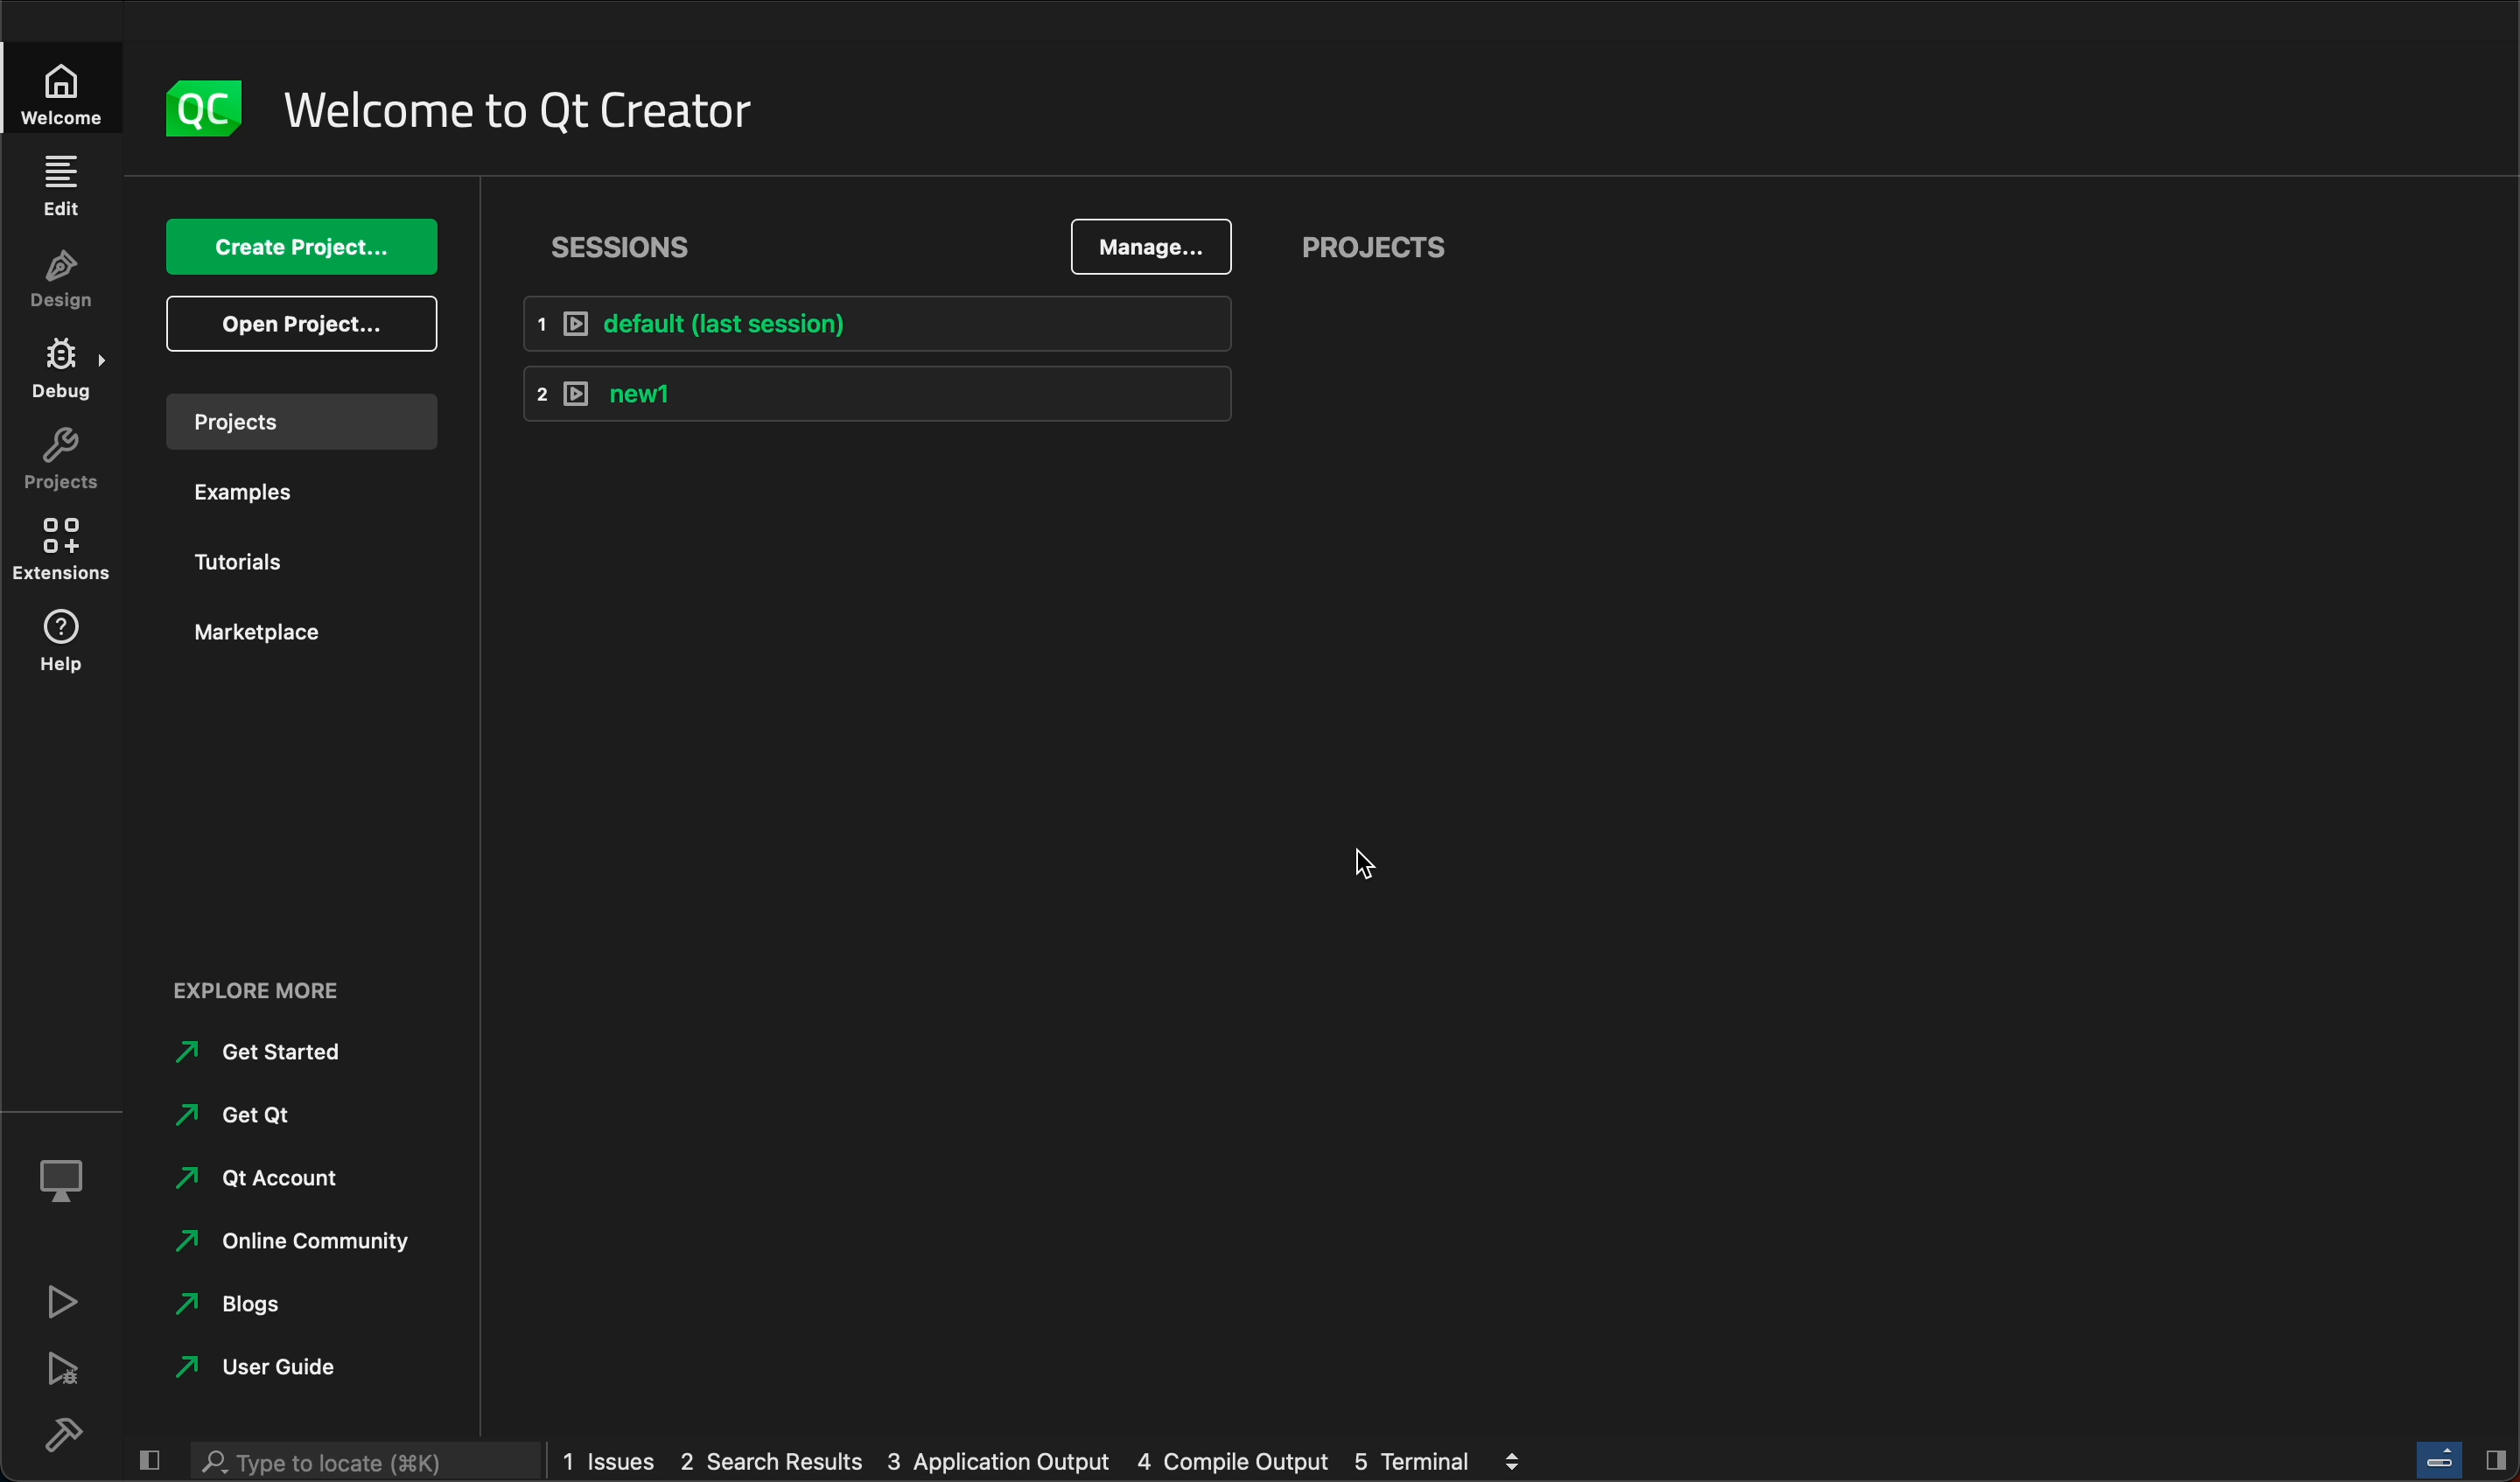 The image size is (2520, 1482). Describe the element at coordinates (293, 418) in the screenshot. I see `projects` at that location.